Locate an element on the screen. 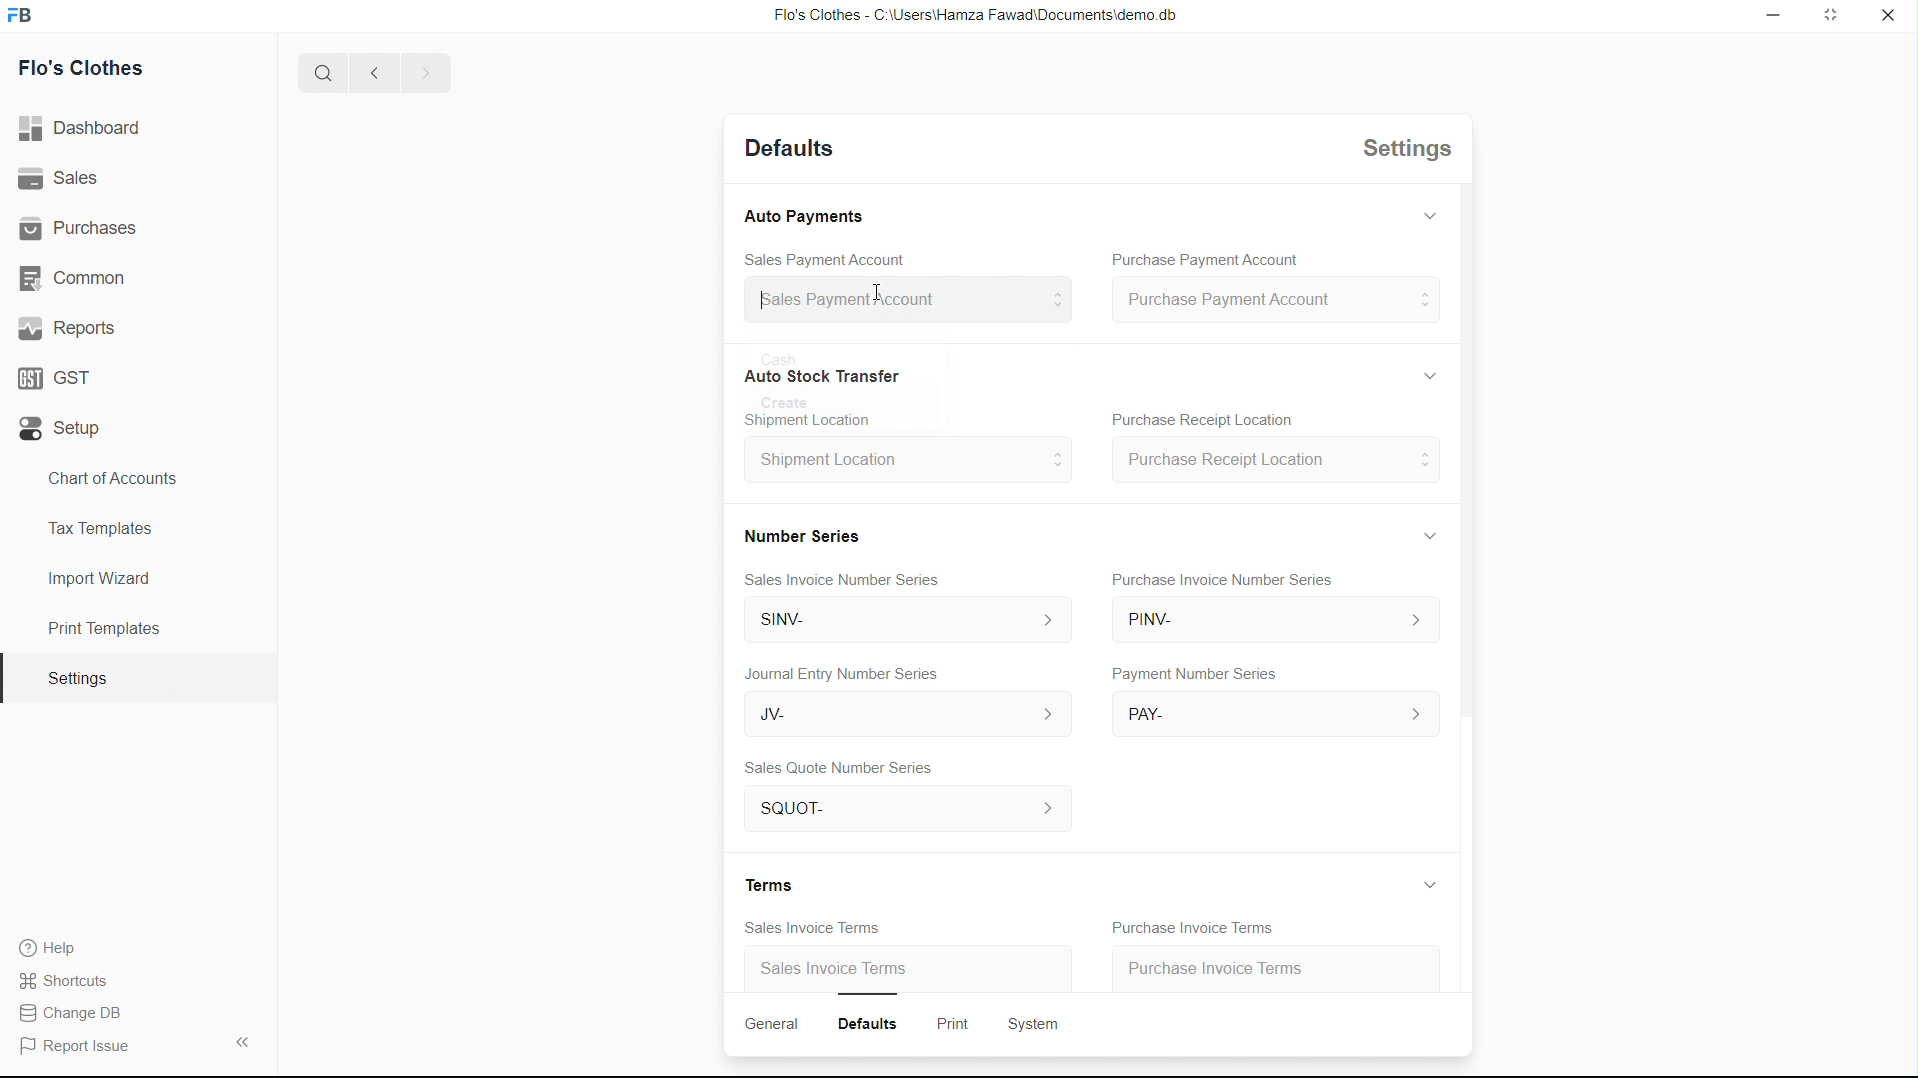 The image size is (1918, 1078). cursor is located at coordinates (878, 287).